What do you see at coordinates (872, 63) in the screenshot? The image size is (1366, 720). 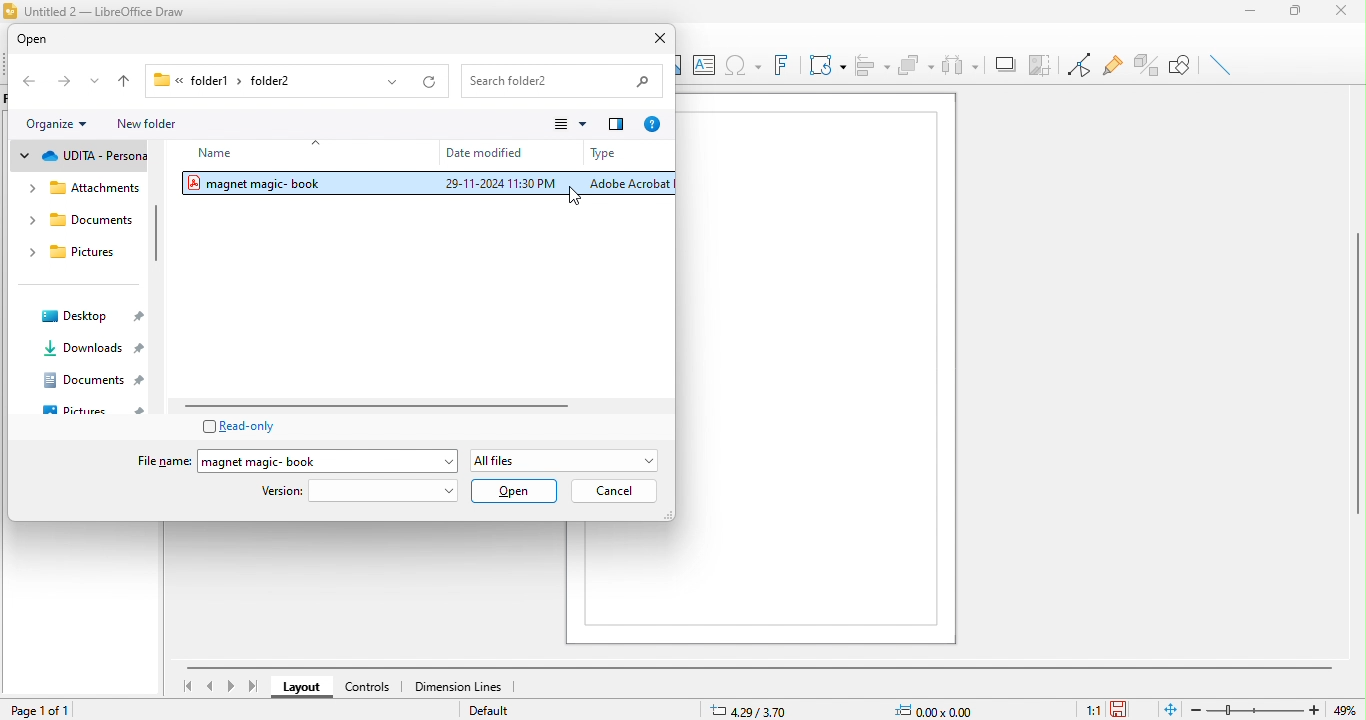 I see `align object` at bounding box center [872, 63].